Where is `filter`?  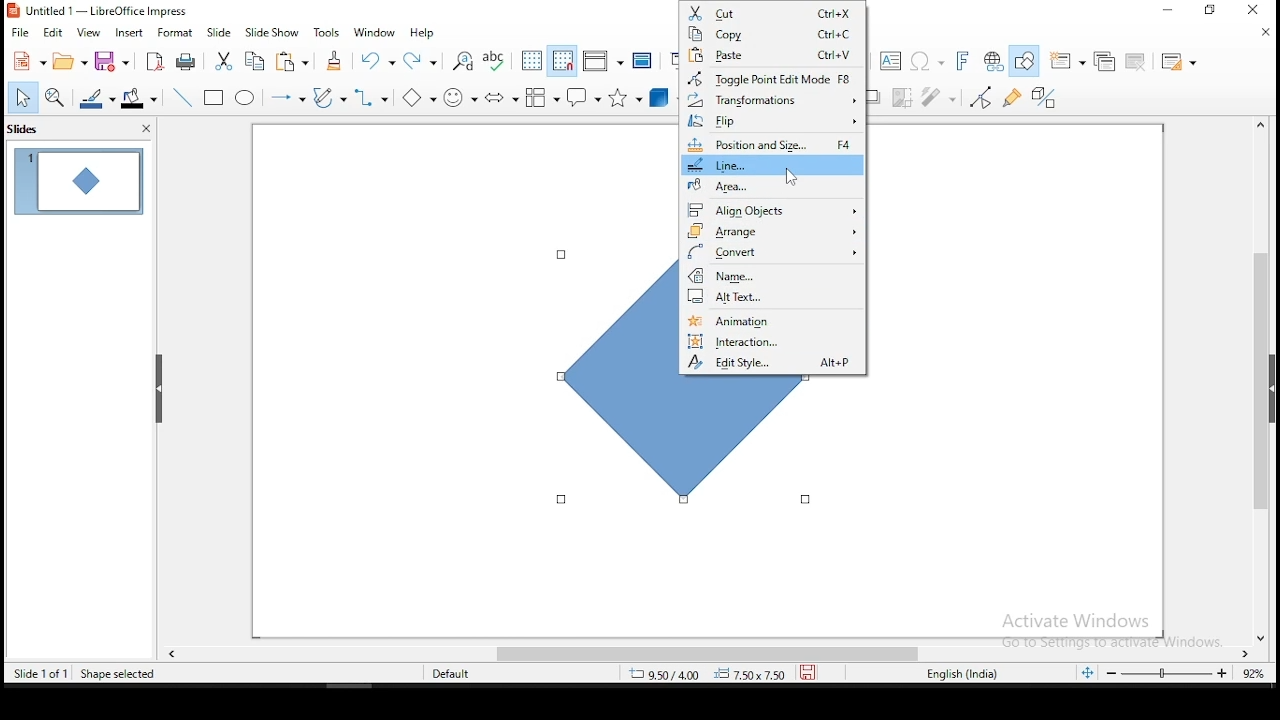 filter is located at coordinates (941, 98).